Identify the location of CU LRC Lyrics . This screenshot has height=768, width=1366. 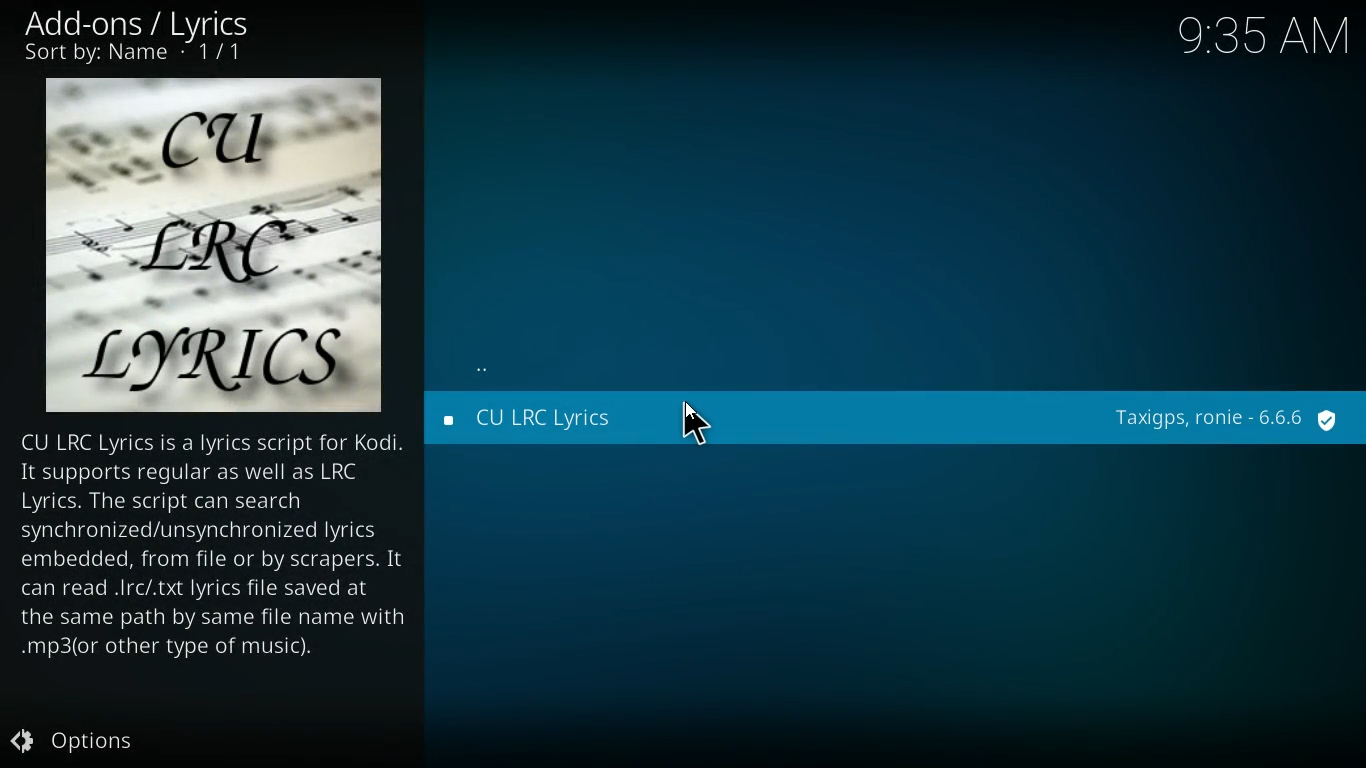
(598, 422).